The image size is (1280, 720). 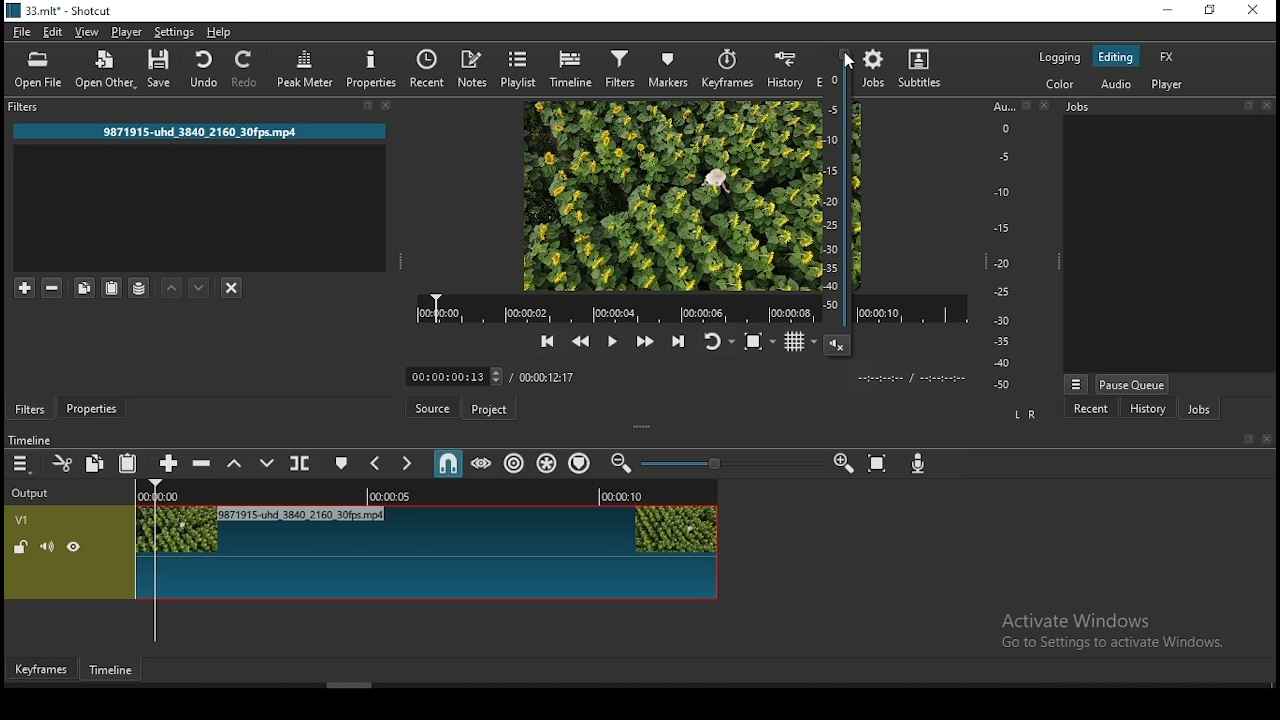 I want to click on append, so click(x=170, y=464).